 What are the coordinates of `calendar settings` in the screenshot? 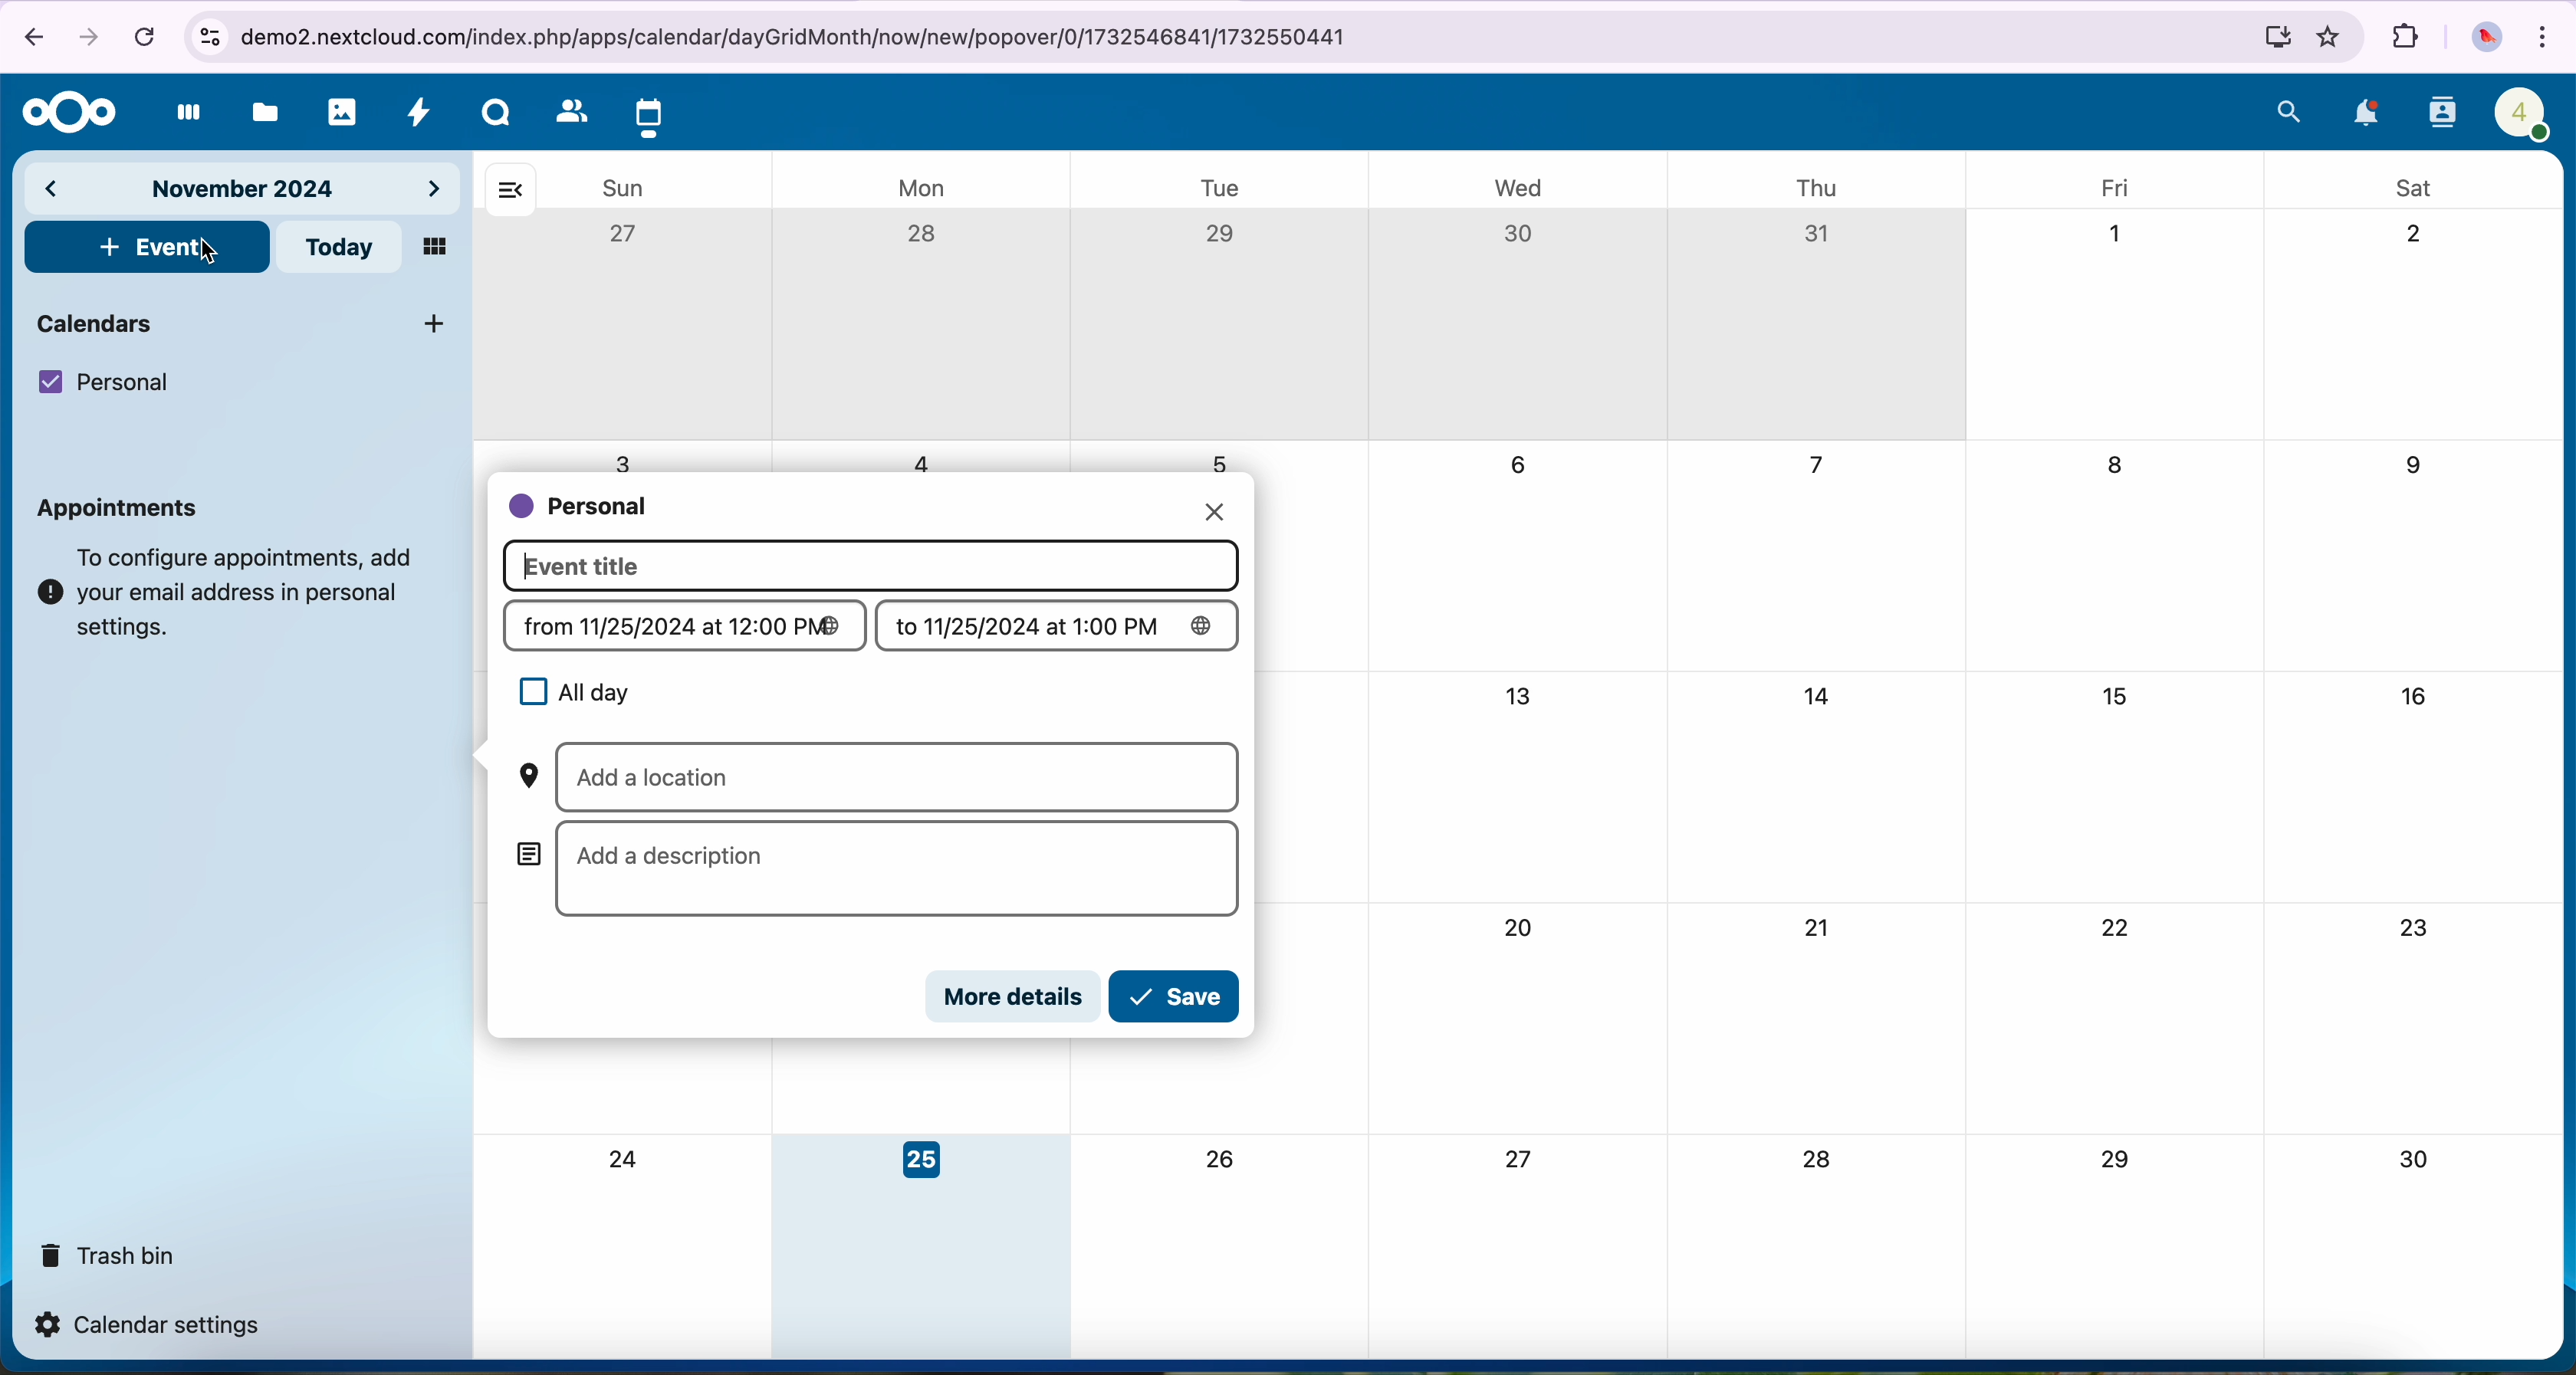 It's located at (154, 1325).